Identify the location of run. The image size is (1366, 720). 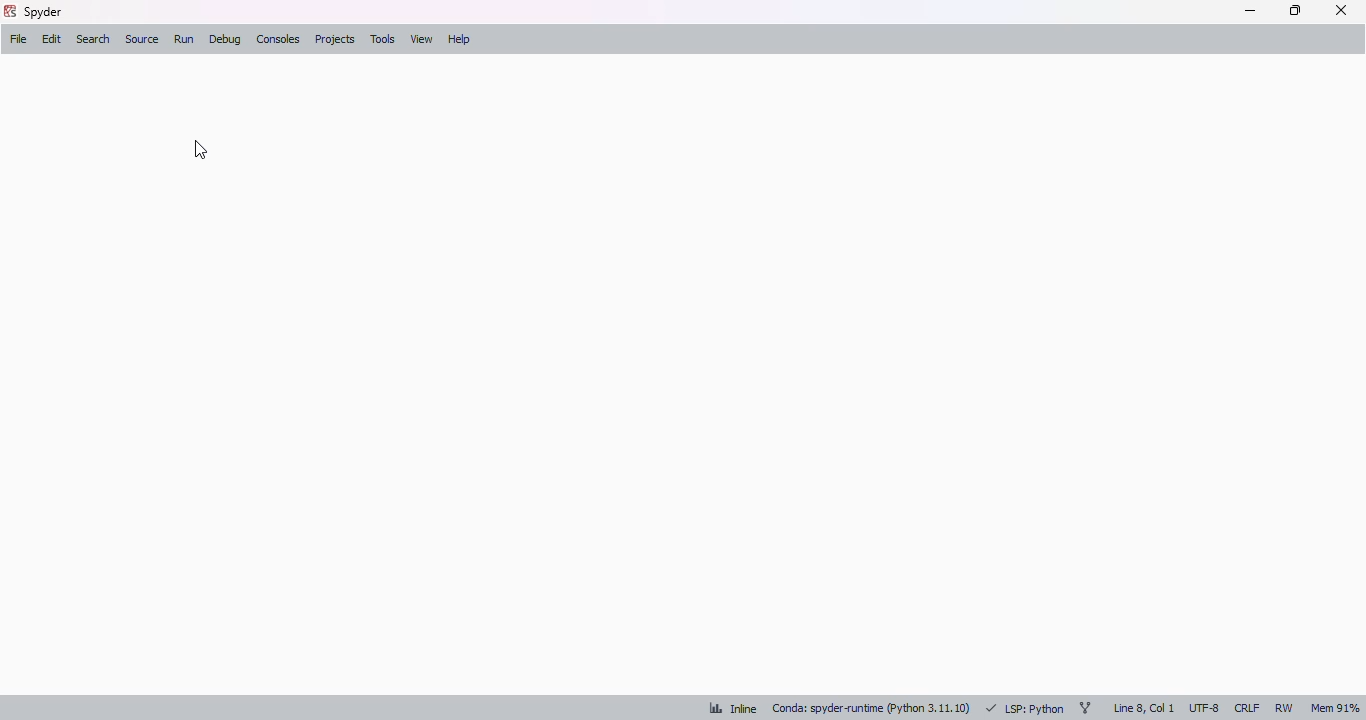
(185, 39).